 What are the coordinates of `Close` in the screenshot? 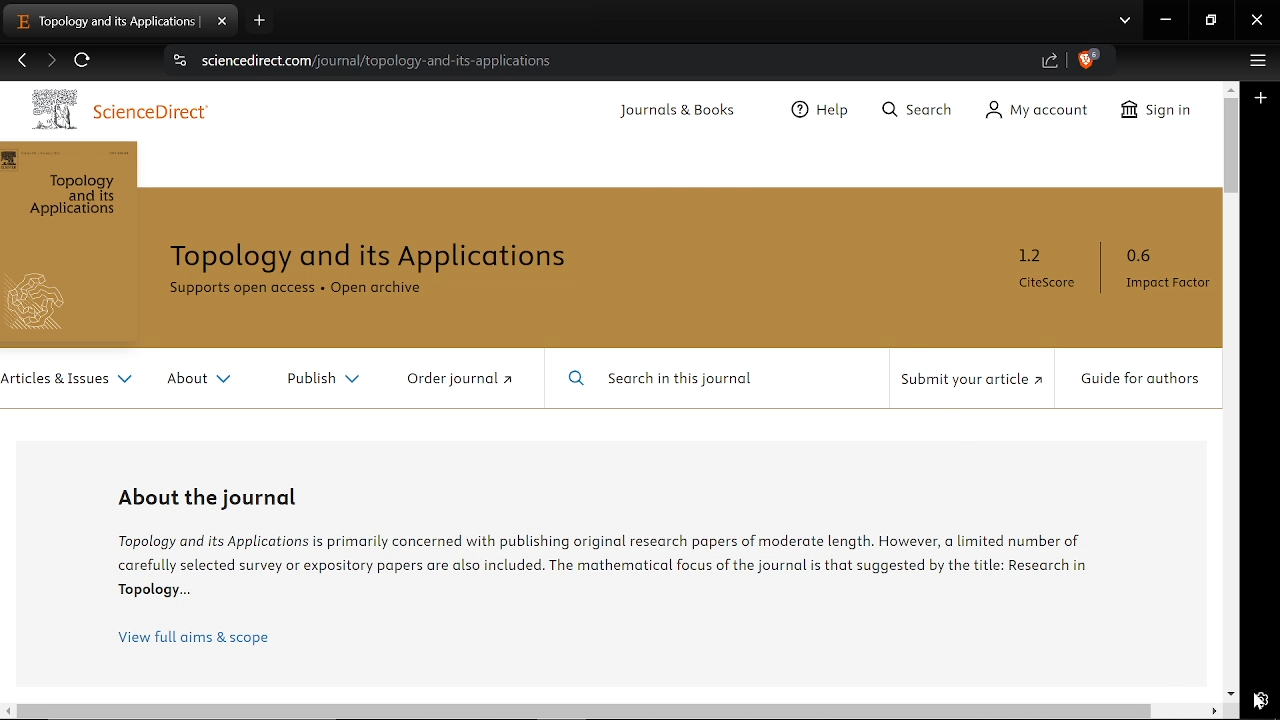 It's located at (1257, 22).